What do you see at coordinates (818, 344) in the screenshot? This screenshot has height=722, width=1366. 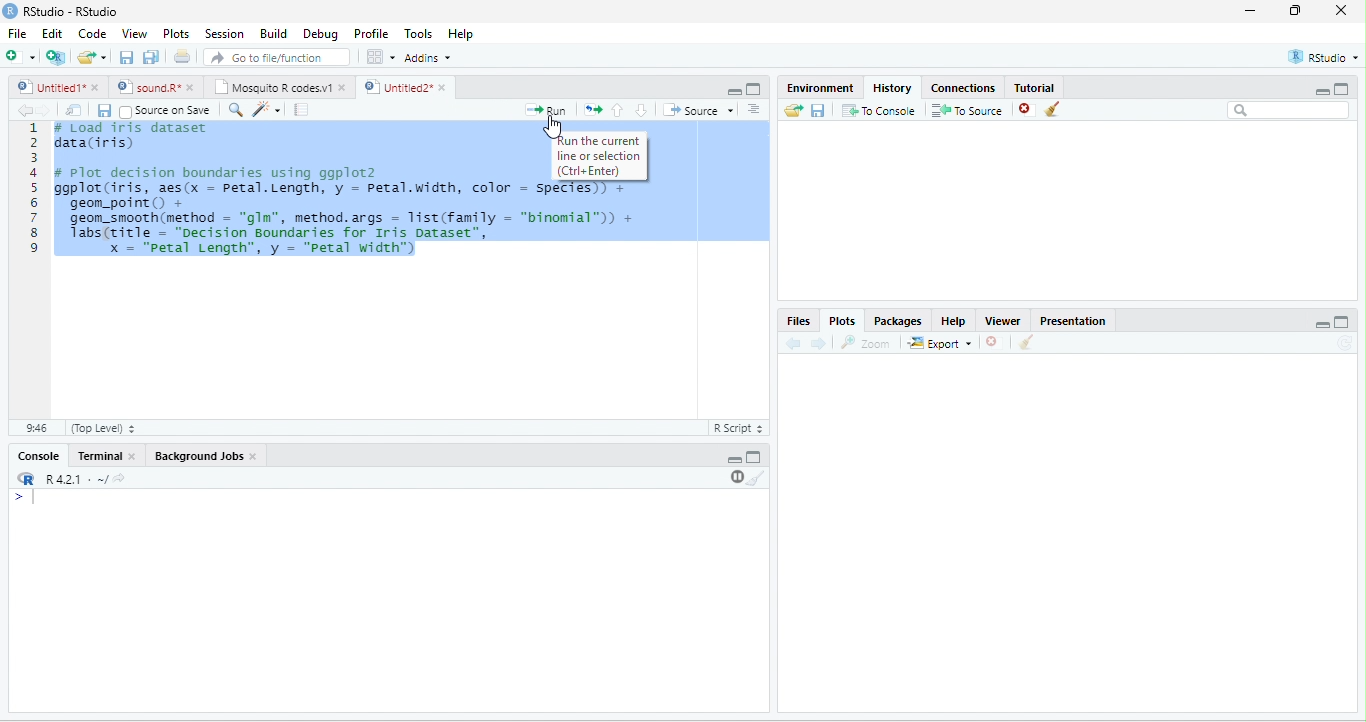 I see `forward` at bounding box center [818, 344].